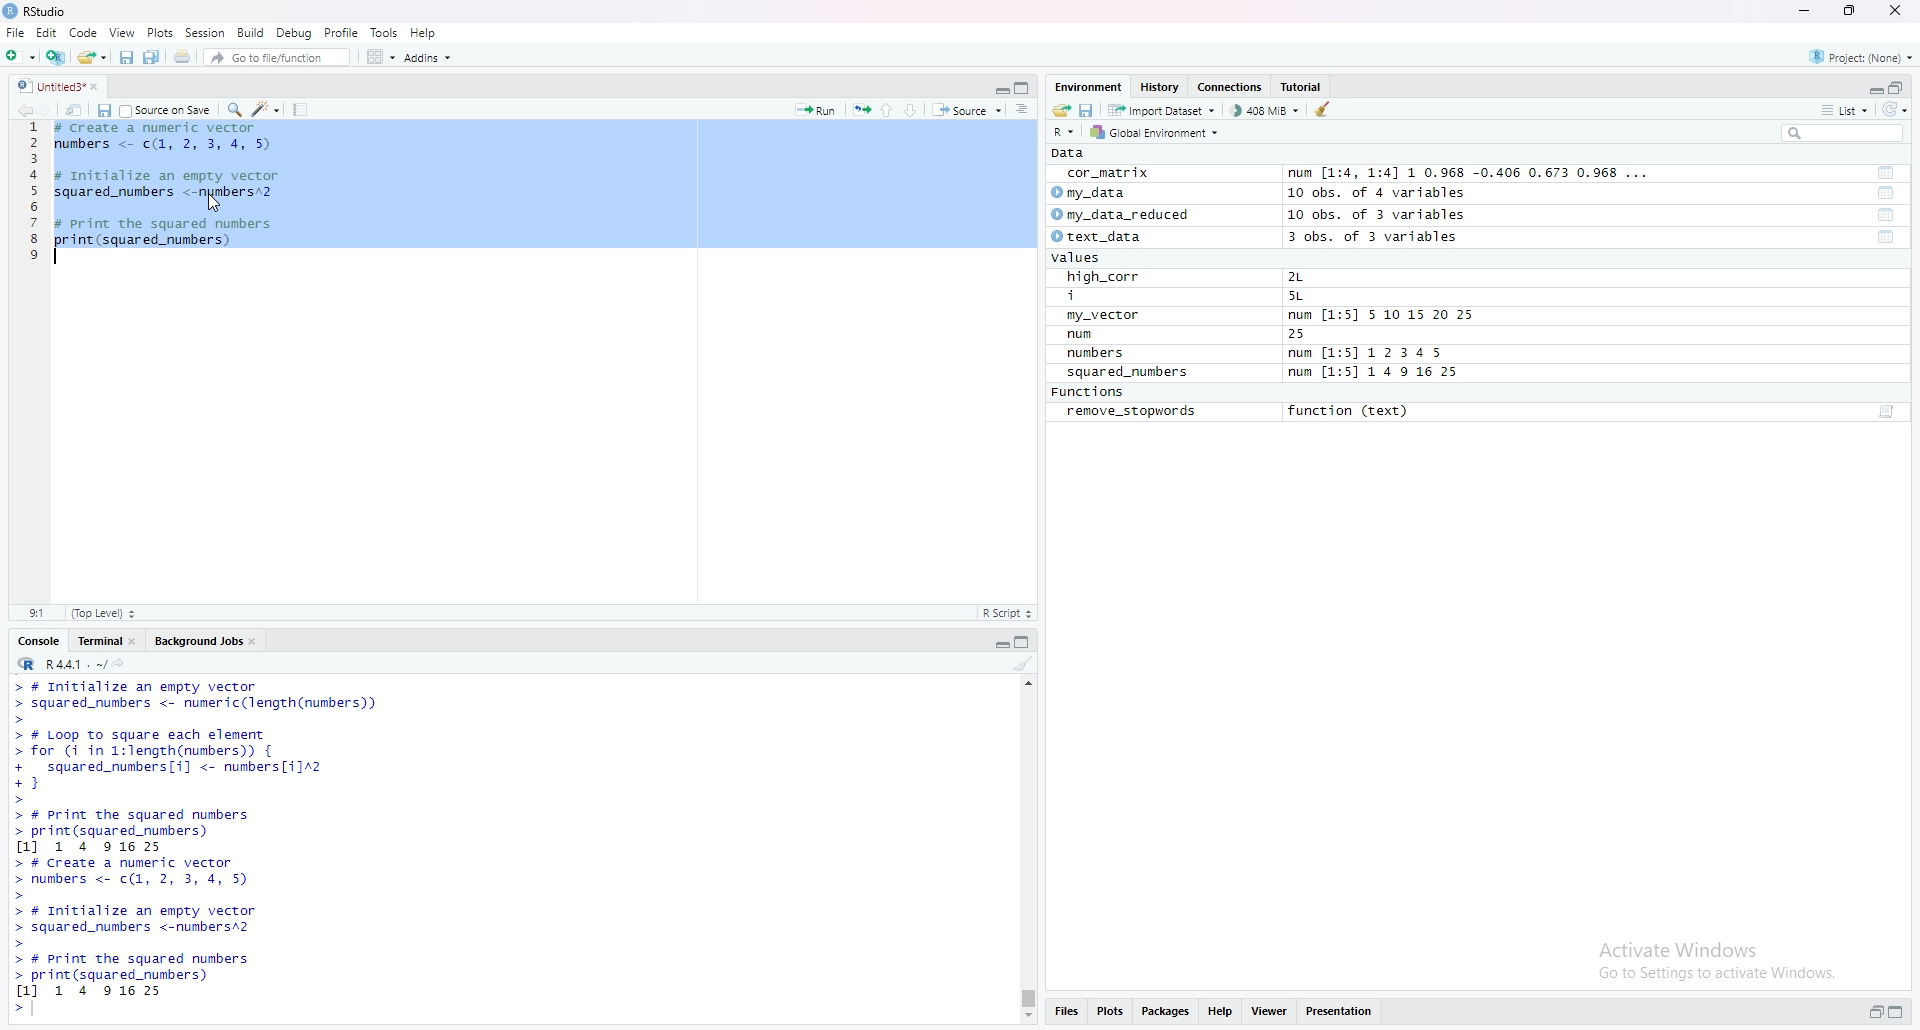 The width and height of the screenshot is (1920, 1030). I want to click on function (text), so click(1351, 412).